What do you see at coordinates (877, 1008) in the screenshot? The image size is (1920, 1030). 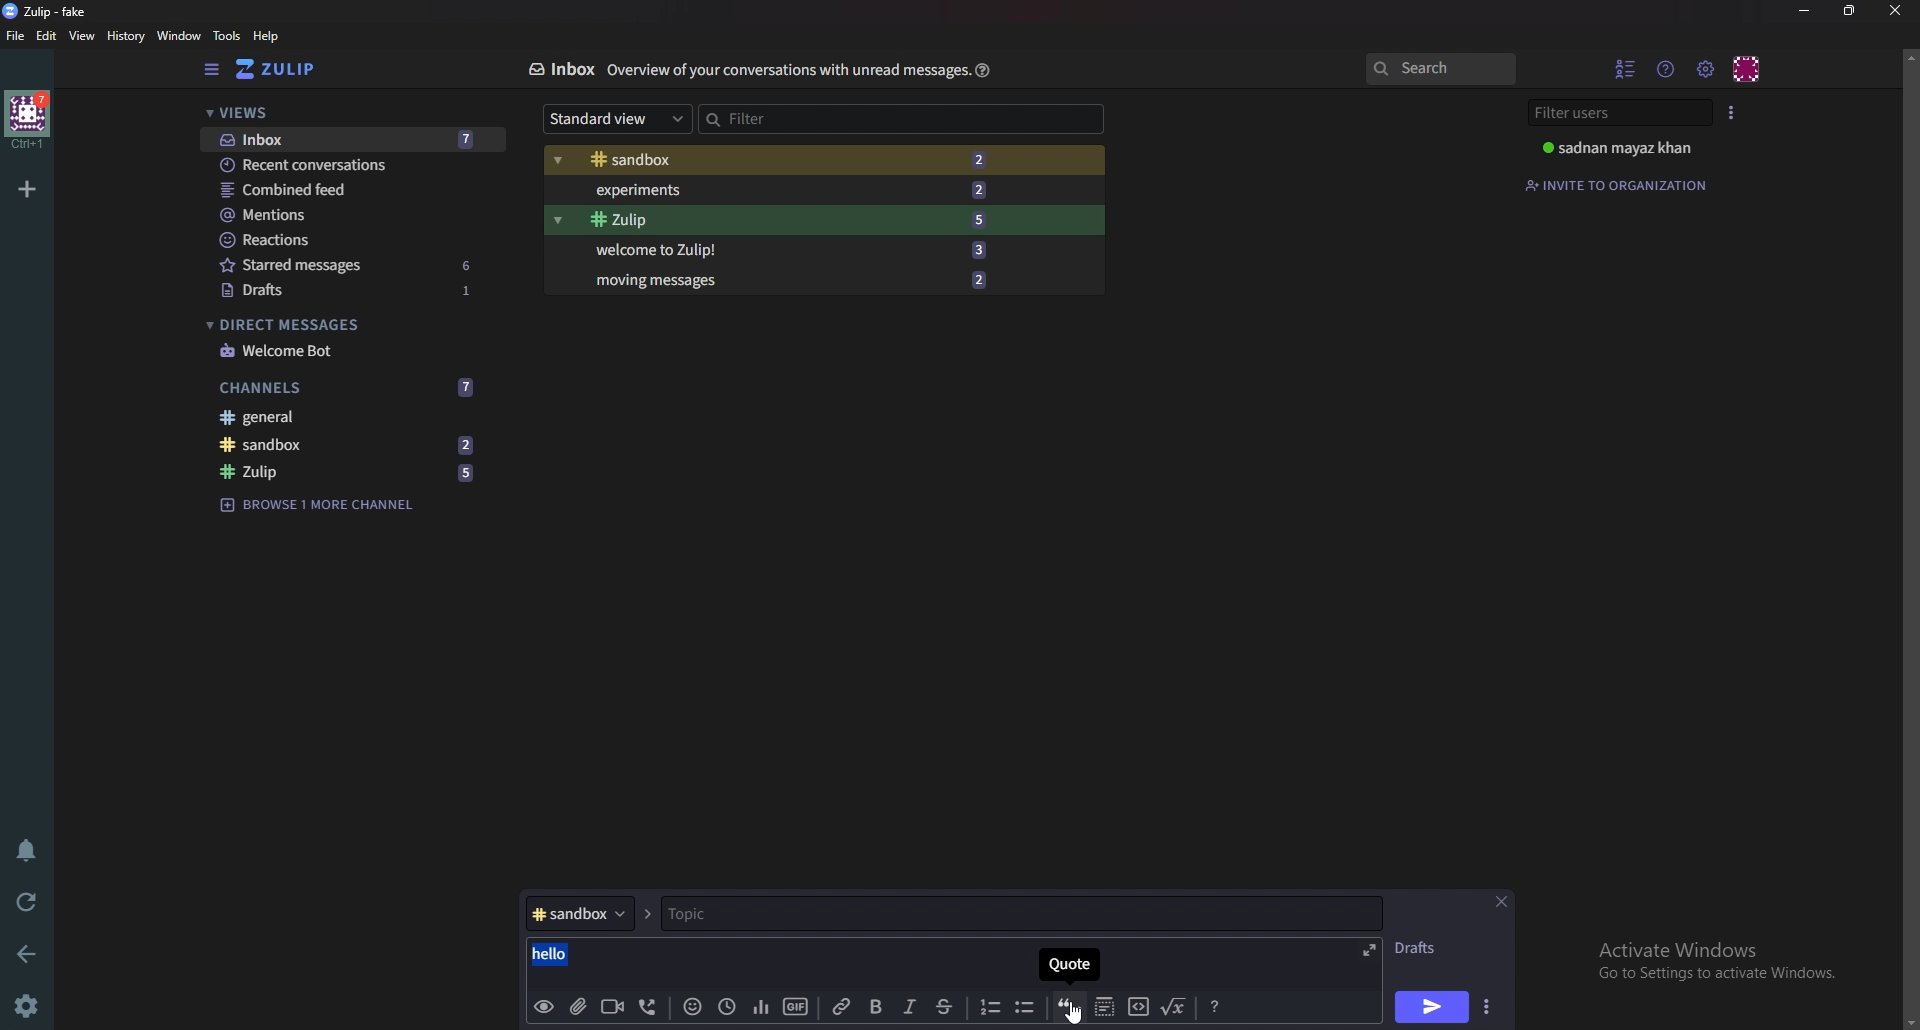 I see `bold` at bounding box center [877, 1008].